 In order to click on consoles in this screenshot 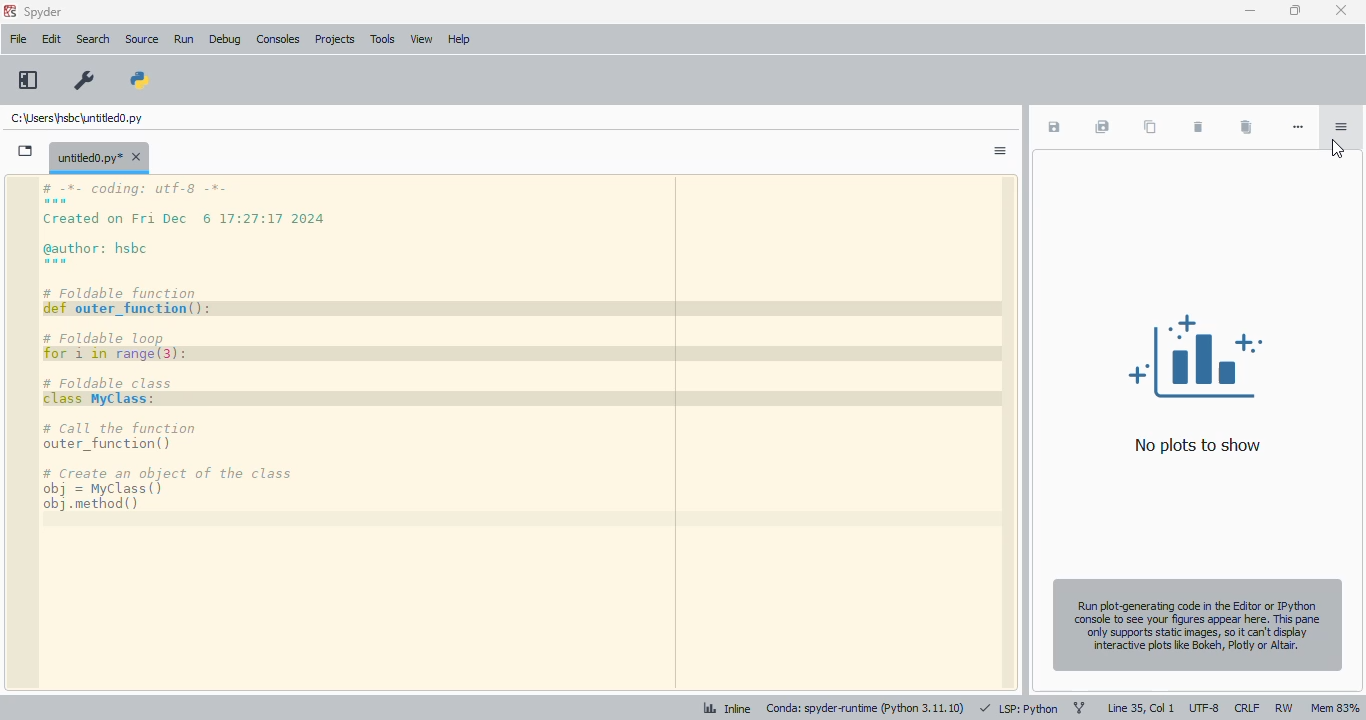, I will do `click(279, 39)`.